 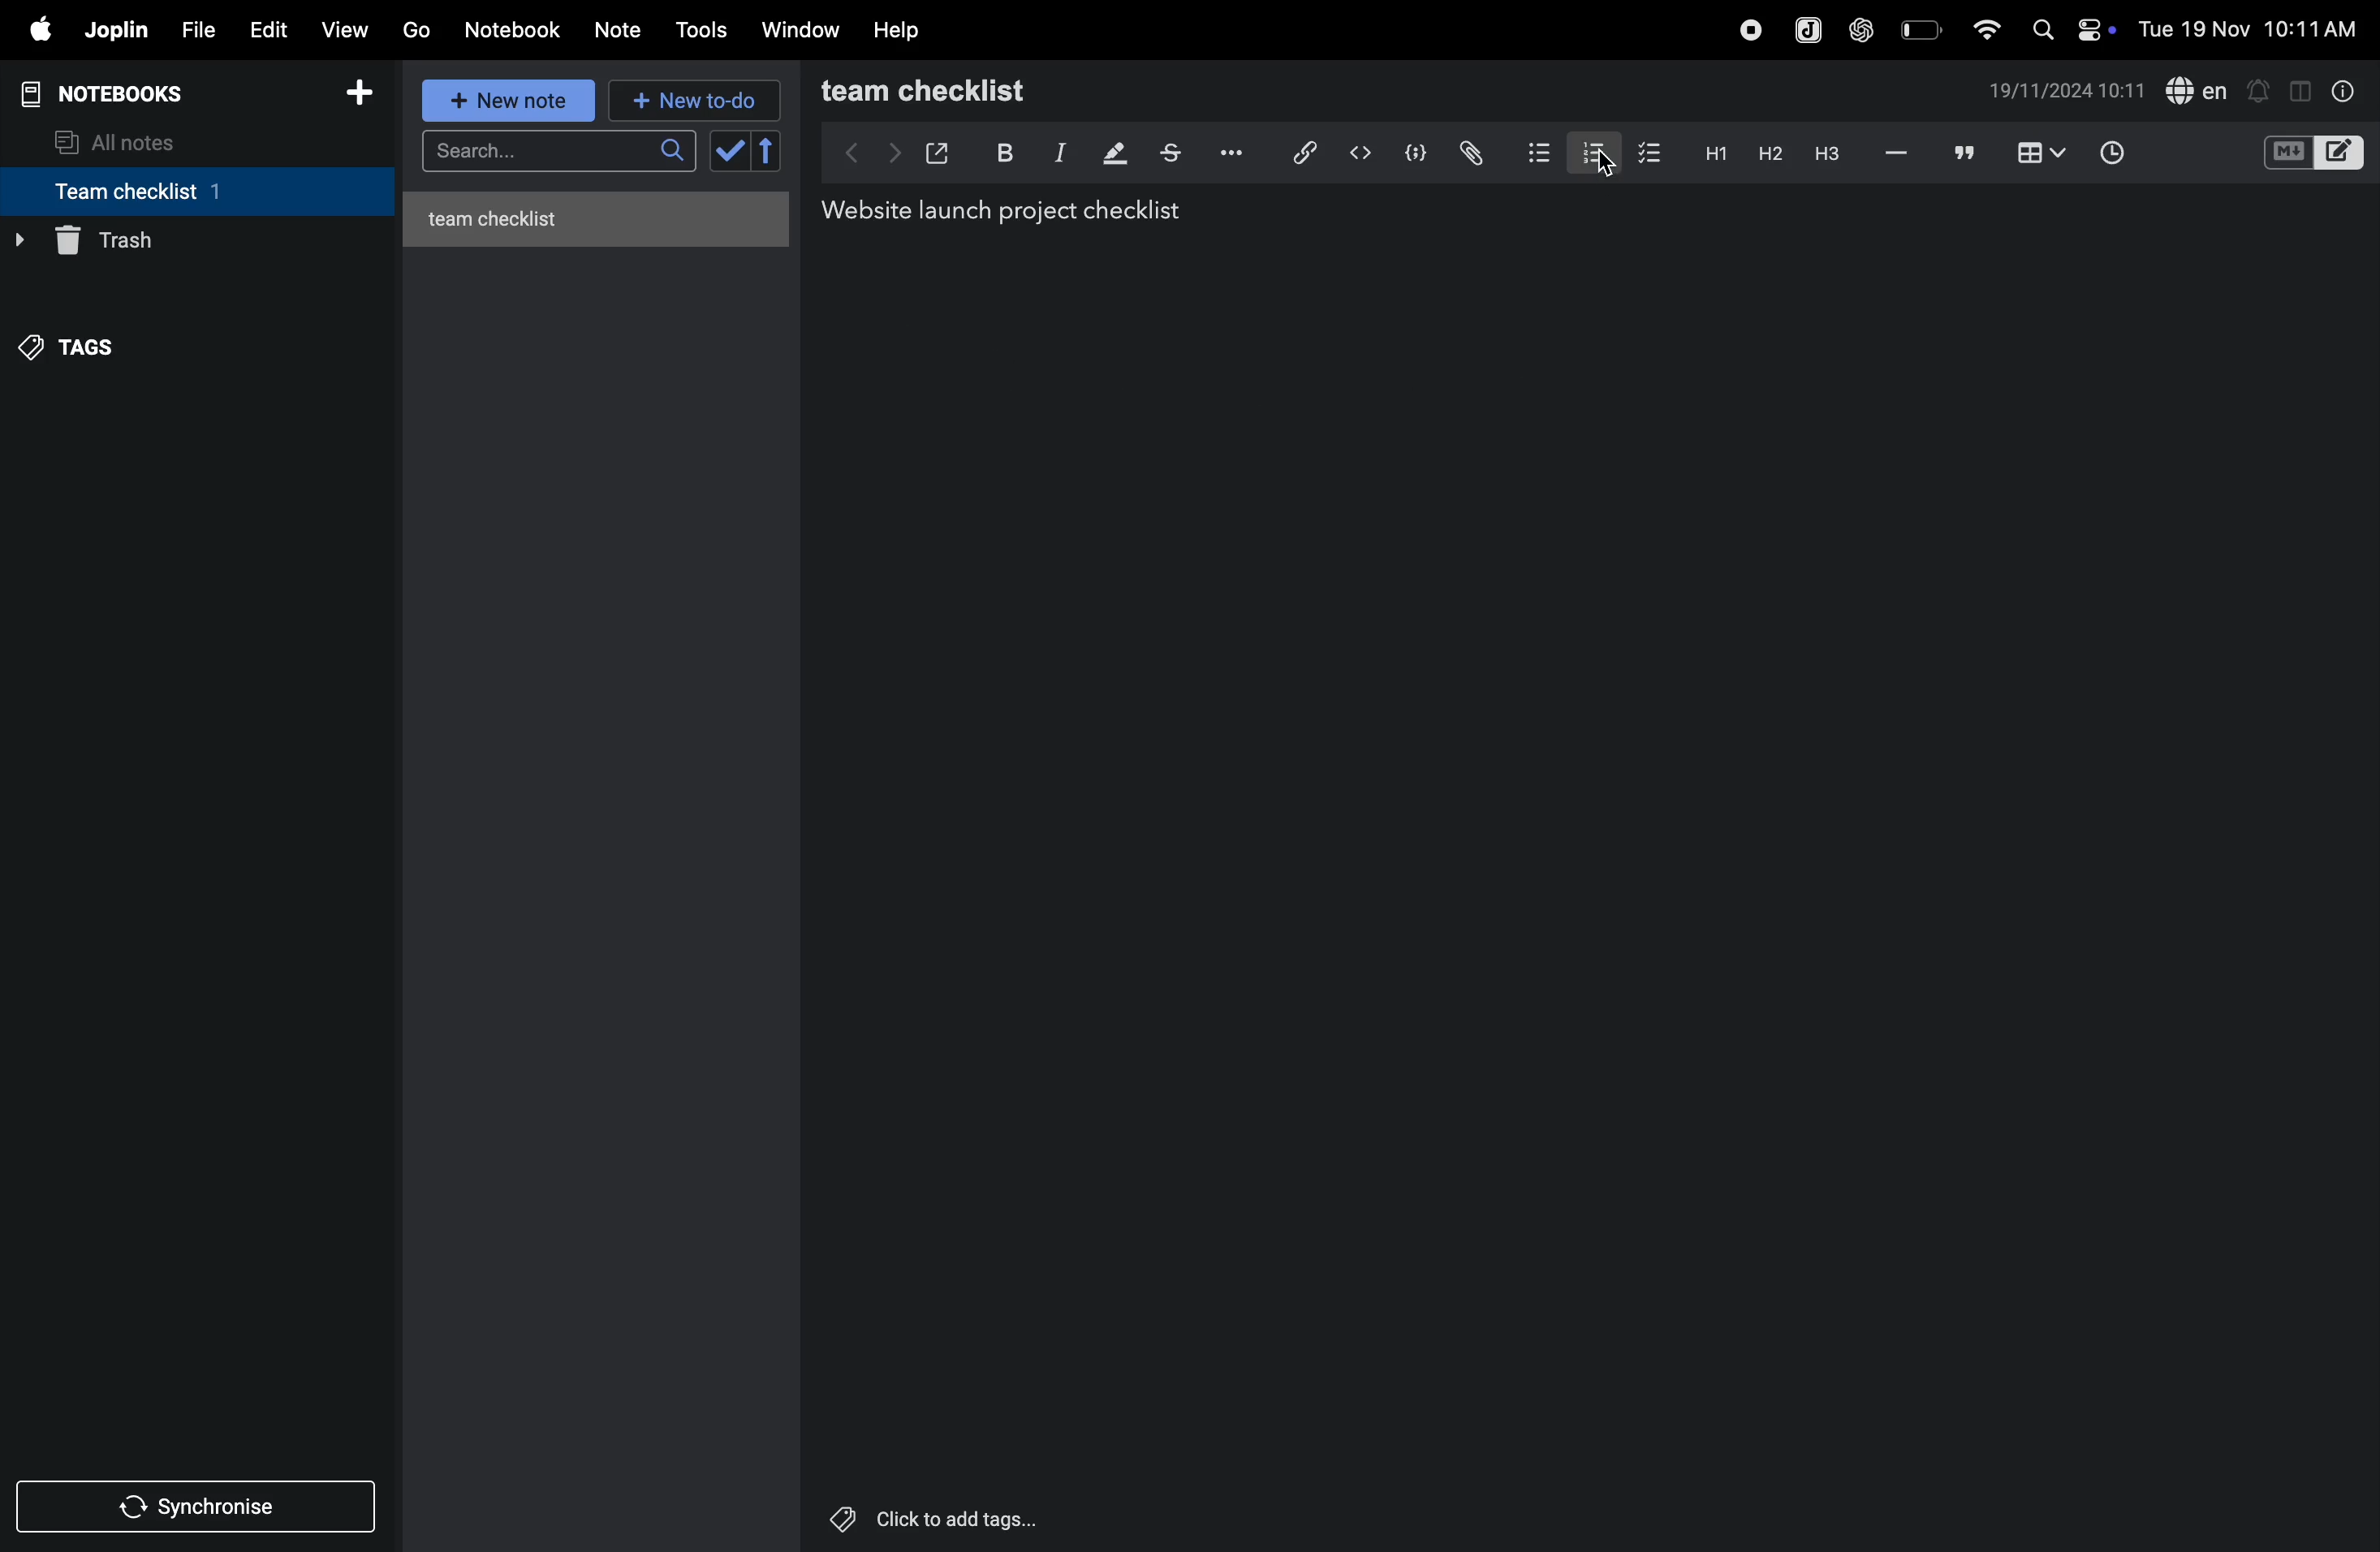 What do you see at coordinates (2342, 151) in the screenshot?
I see `editor layout` at bounding box center [2342, 151].